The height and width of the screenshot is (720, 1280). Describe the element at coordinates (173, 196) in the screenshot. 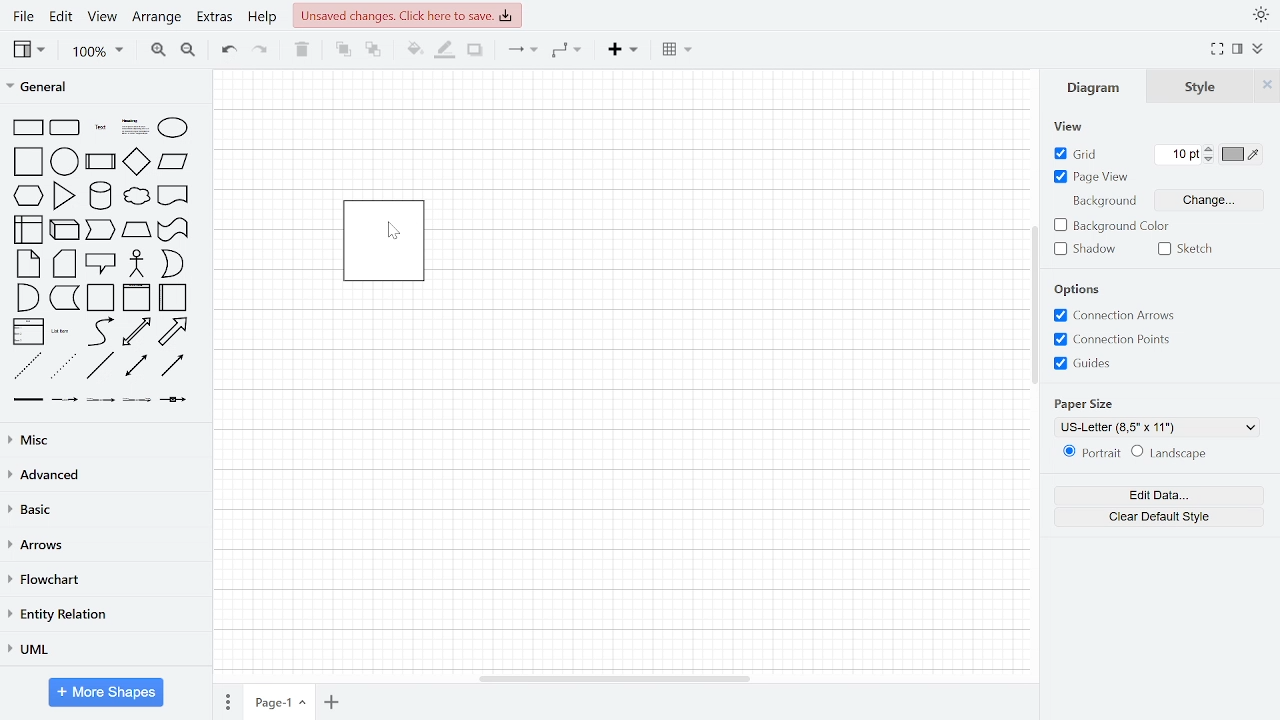

I see `document` at that location.